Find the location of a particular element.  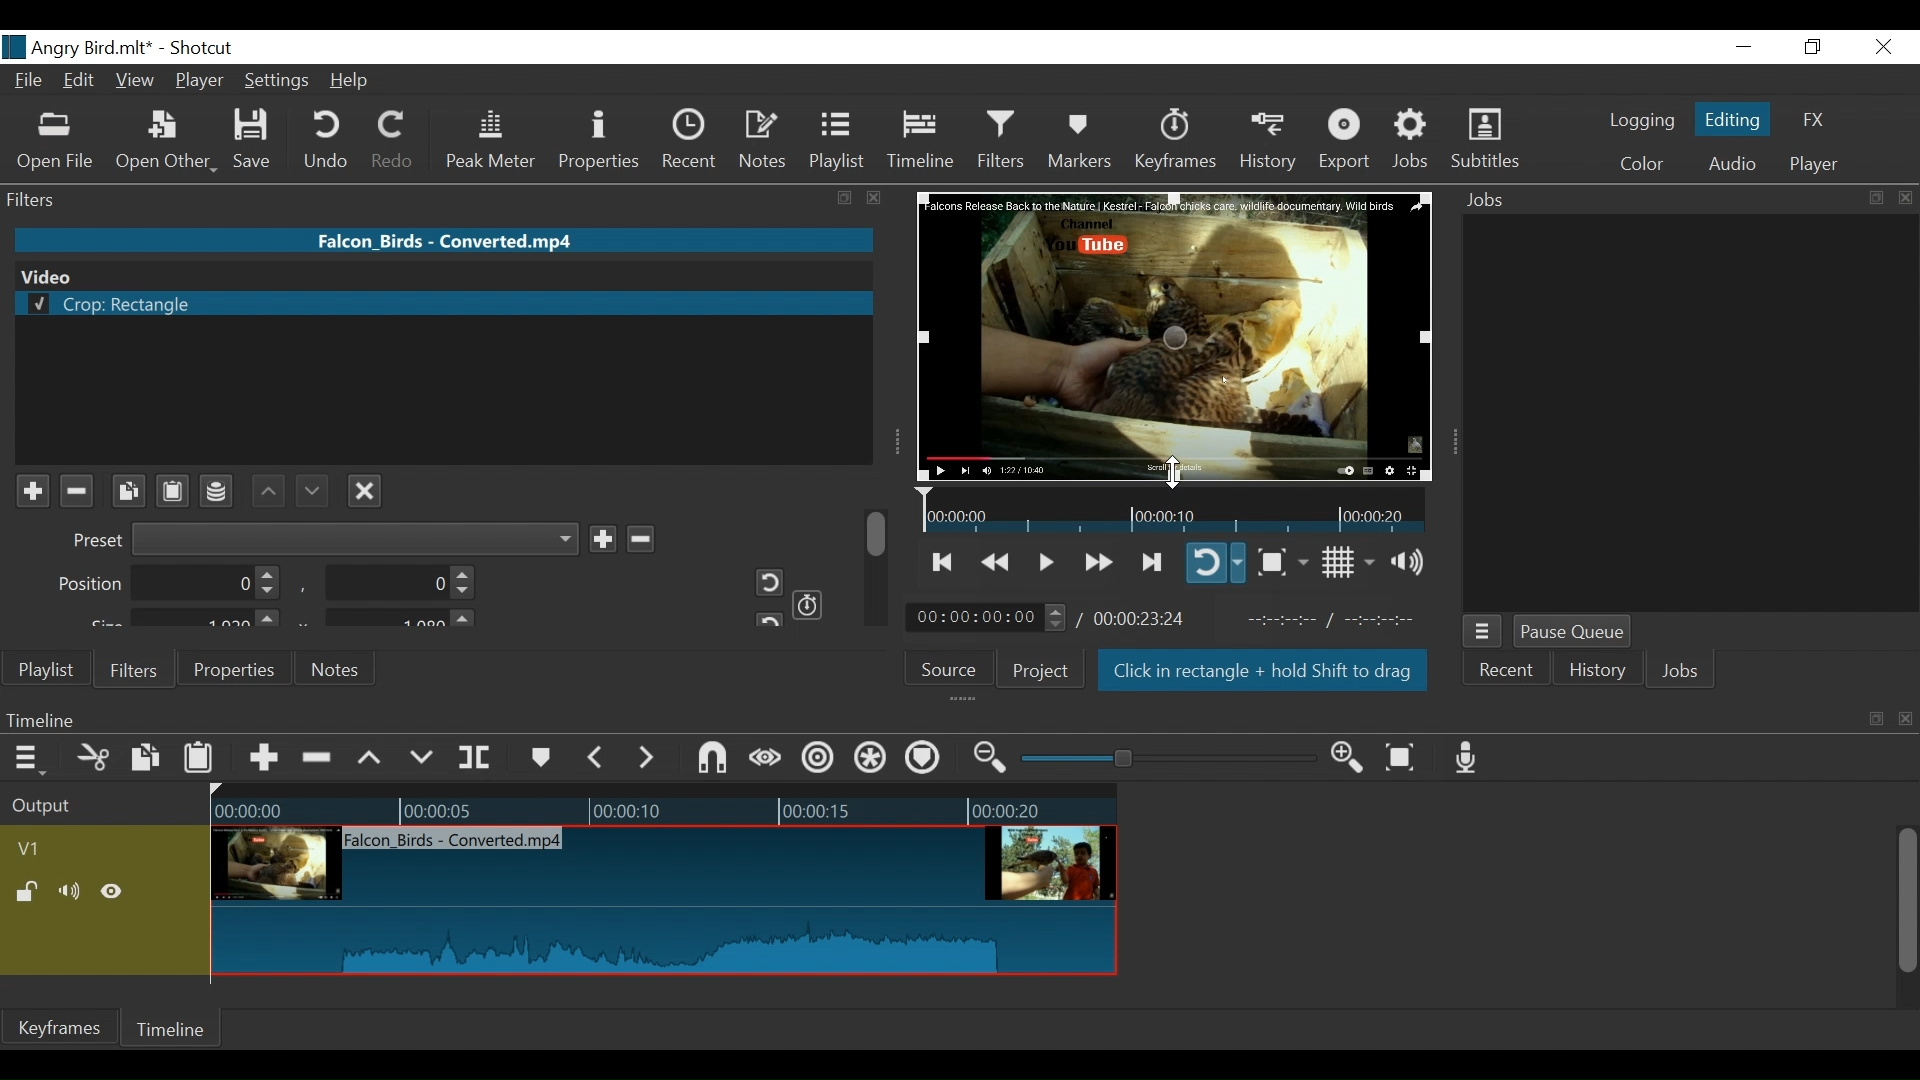

Jobs is located at coordinates (1492, 201).